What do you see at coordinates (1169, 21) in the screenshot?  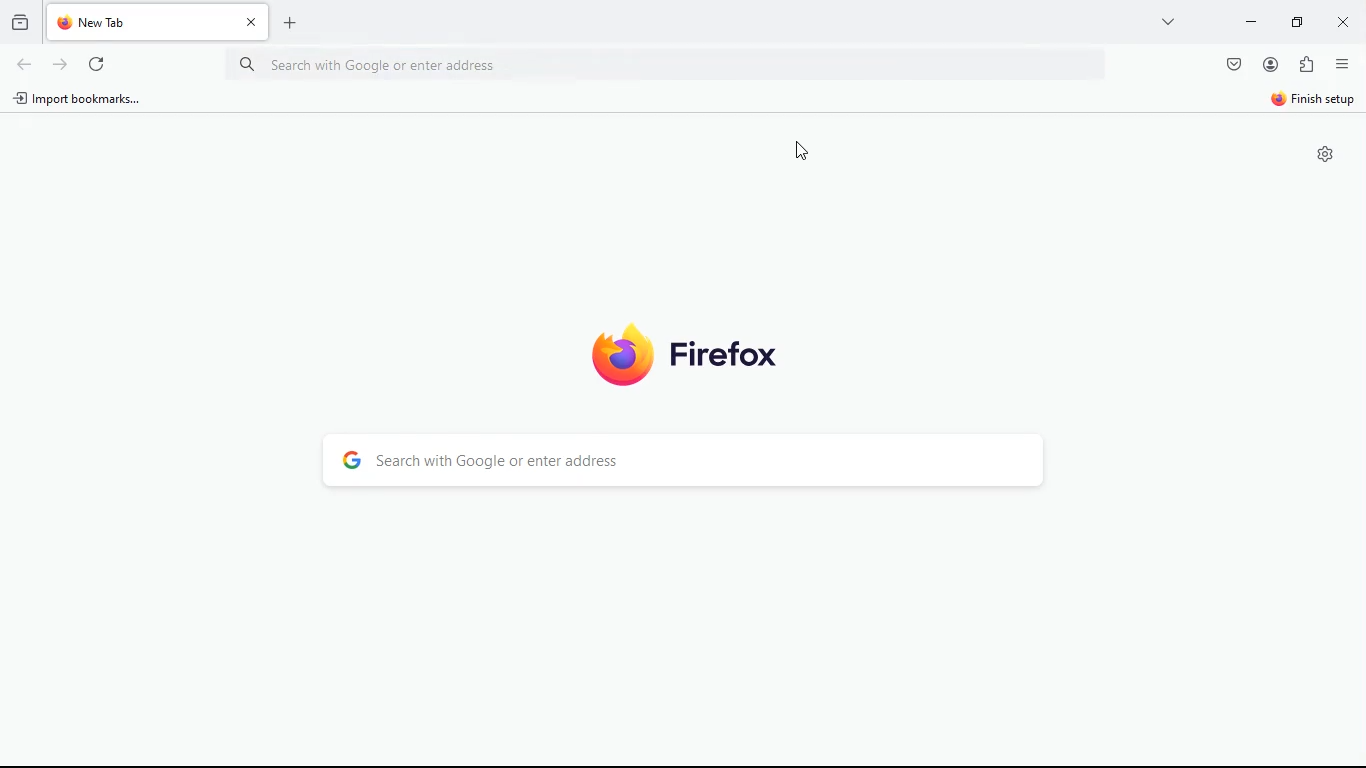 I see `more` at bounding box center [1169, 21].